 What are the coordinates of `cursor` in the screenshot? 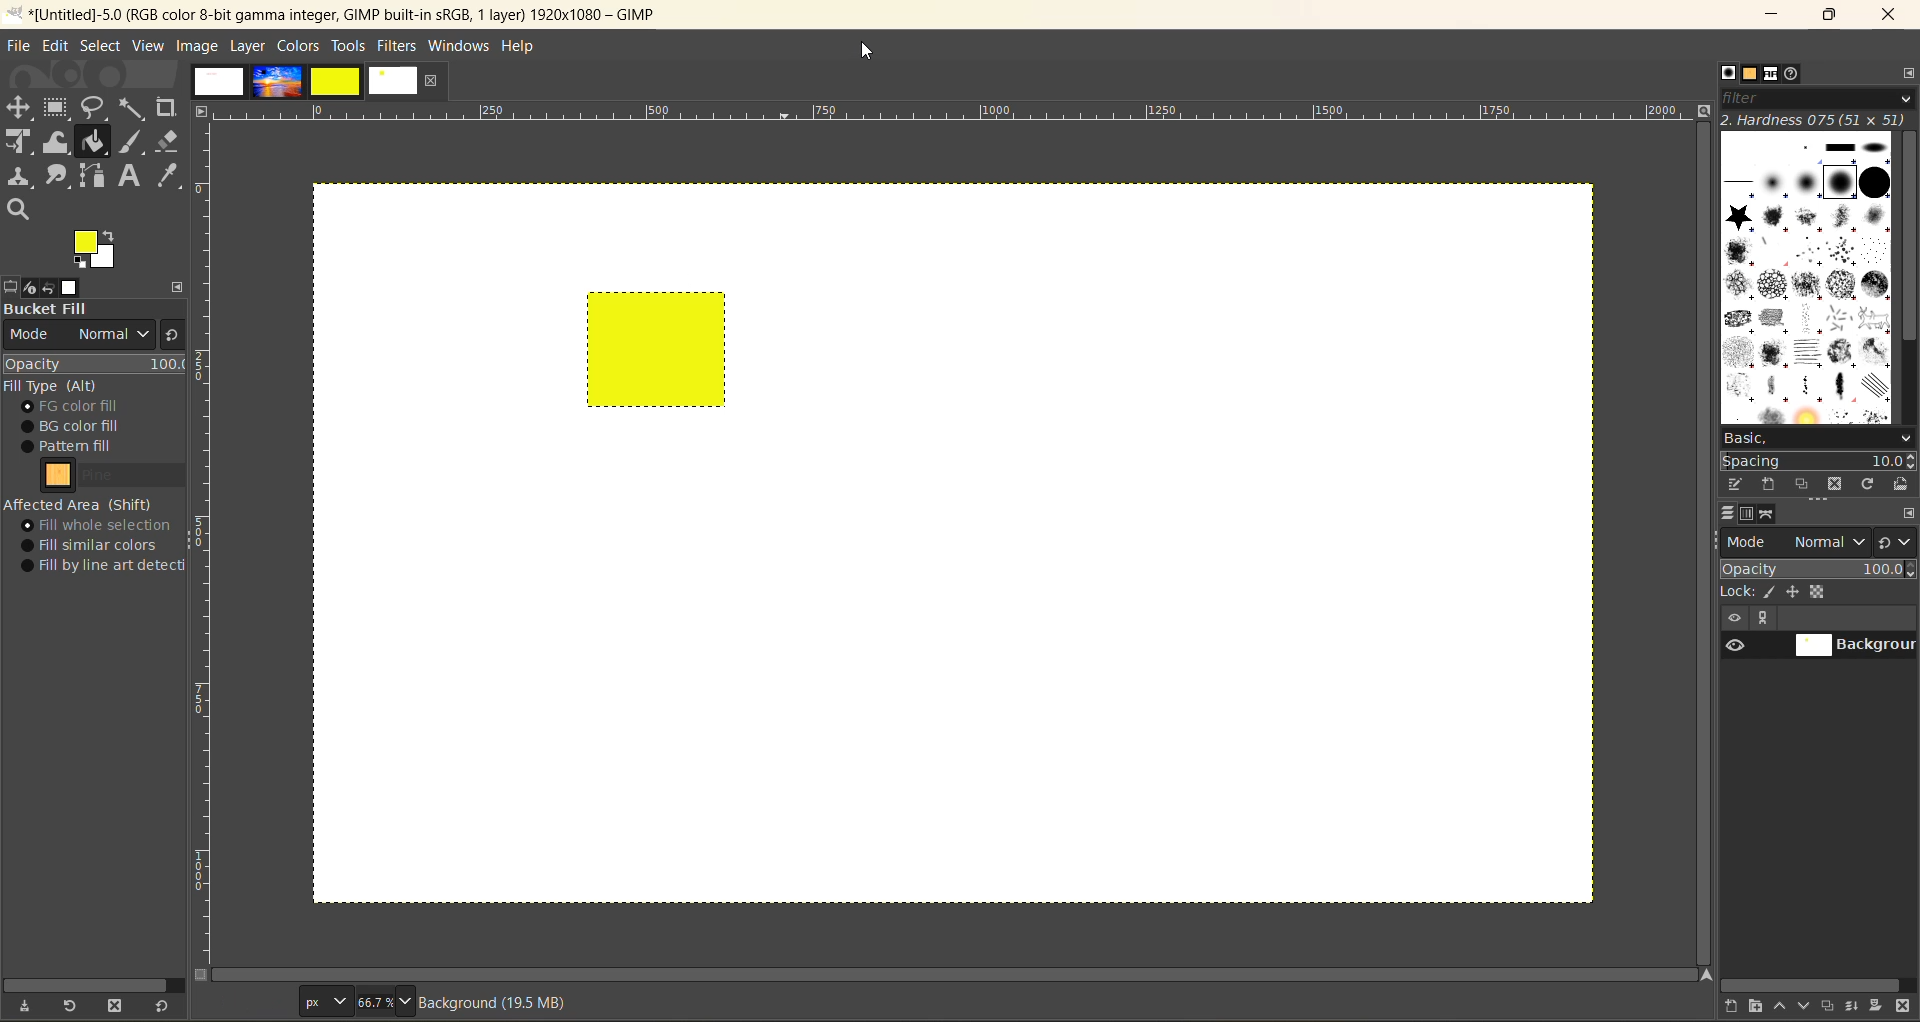 It's located at (649, 370).